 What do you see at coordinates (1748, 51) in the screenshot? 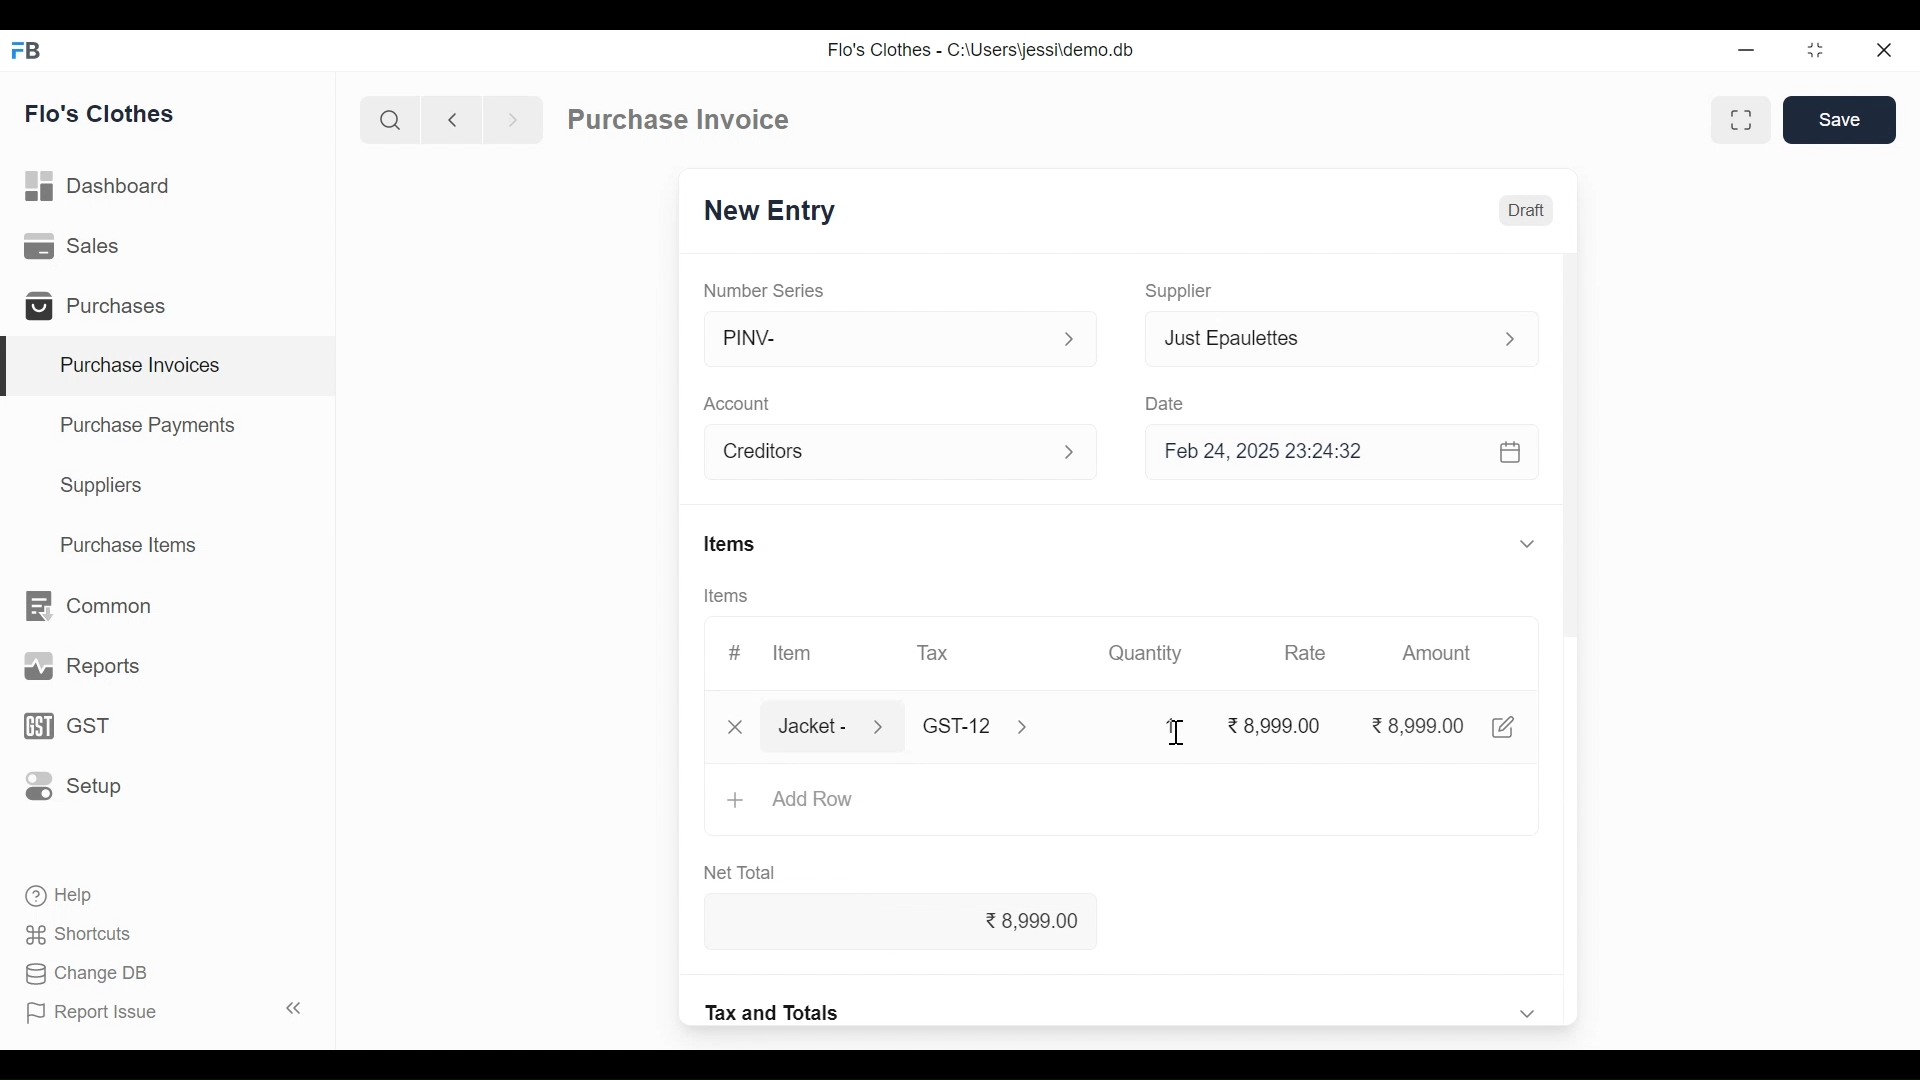
I see `minimize` at bounding box center [1748, 51].